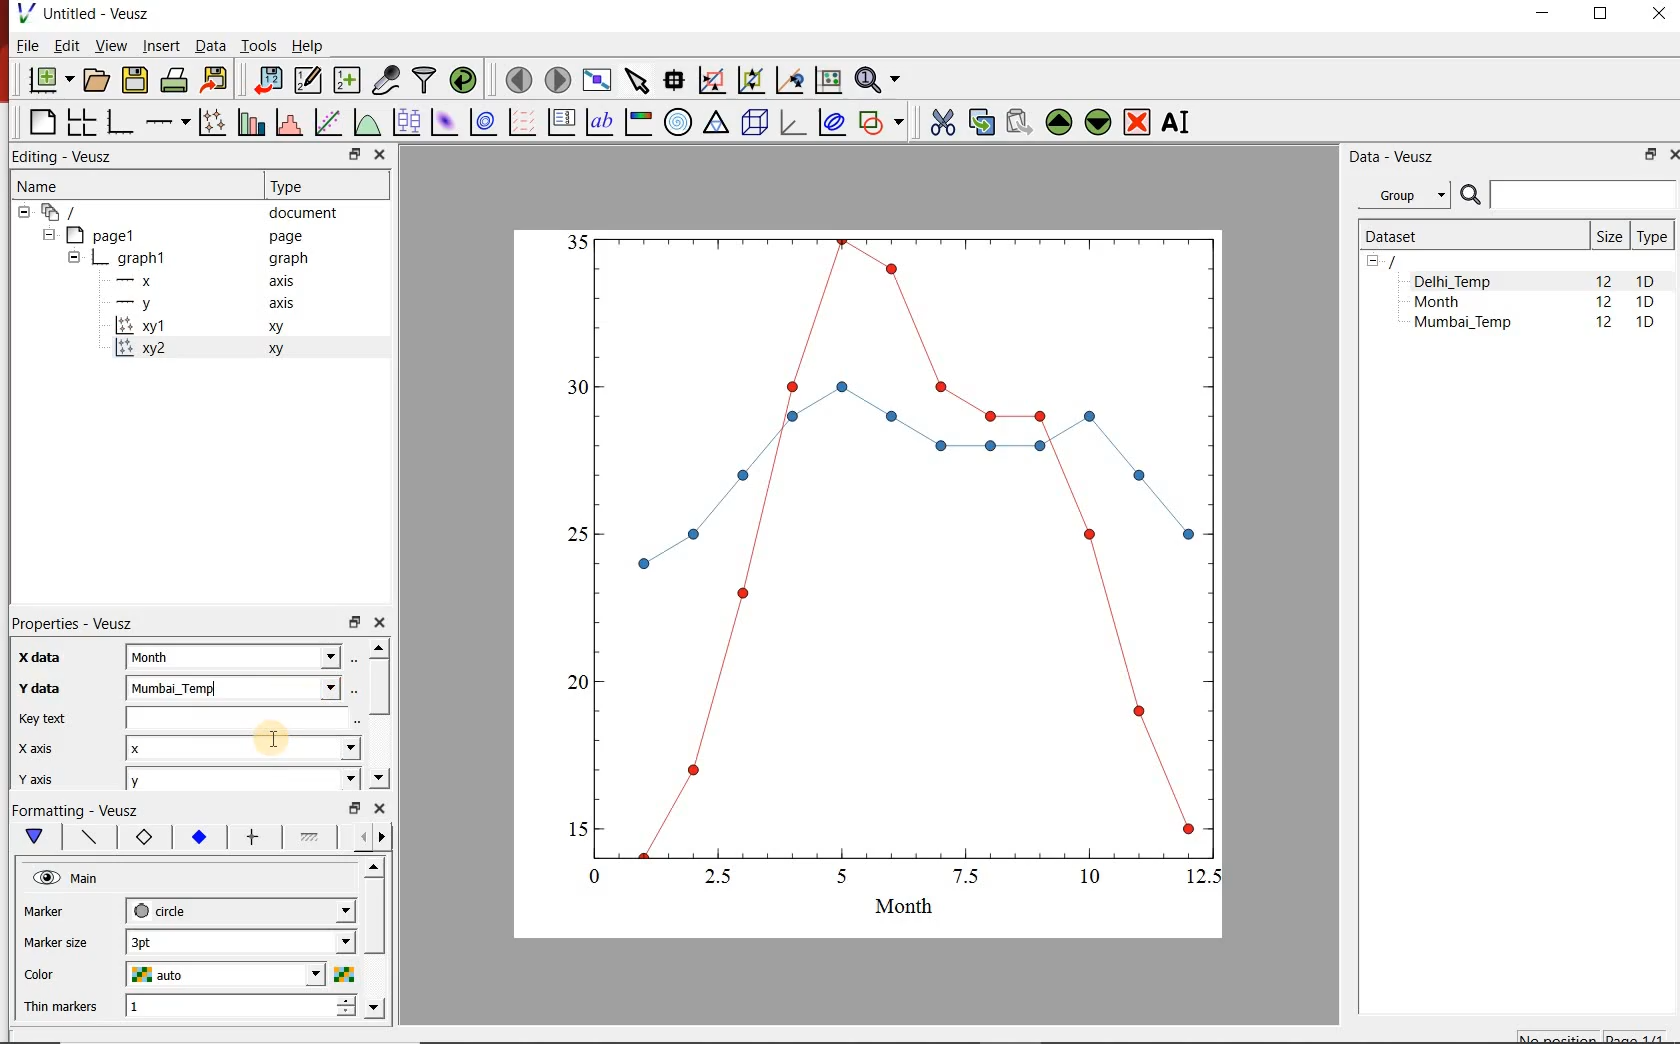  I want to click on SEARCH DATASETS, so click(1567, 196).